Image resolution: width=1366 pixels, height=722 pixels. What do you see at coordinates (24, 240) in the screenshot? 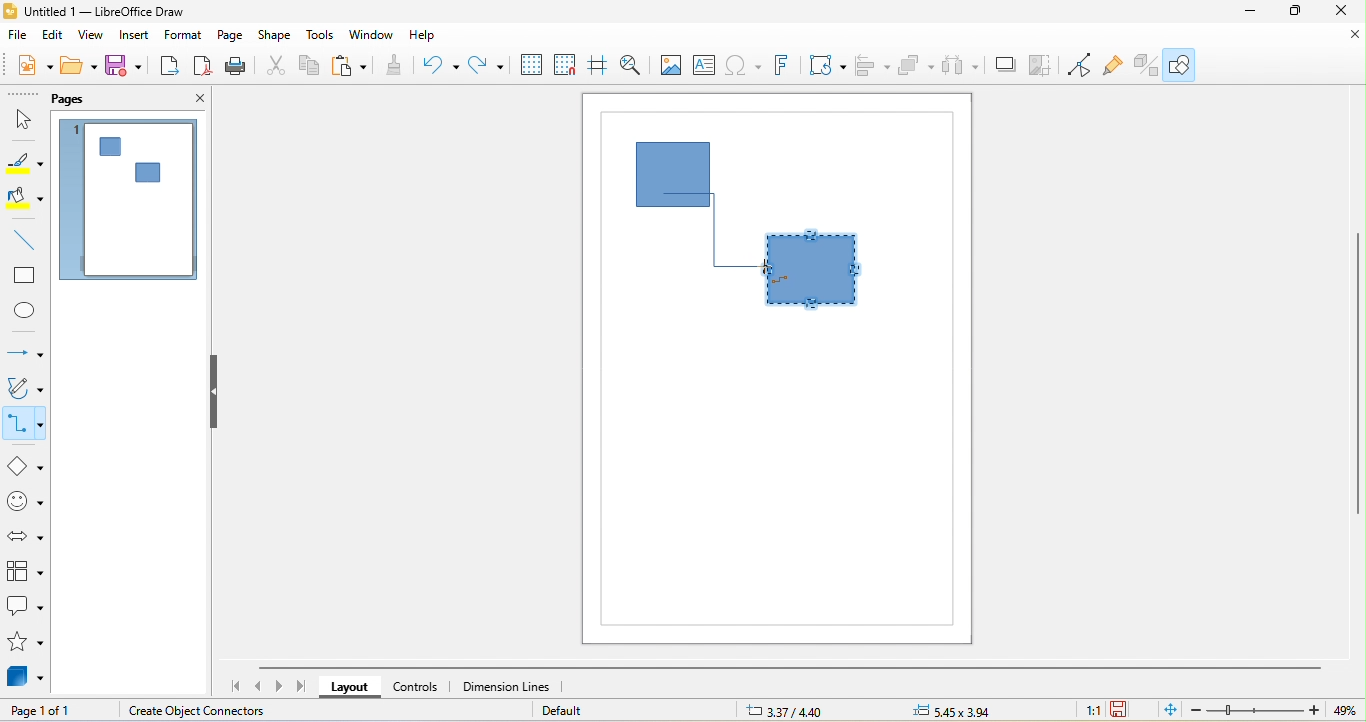
I see `line` at bounding box center [24, 240].